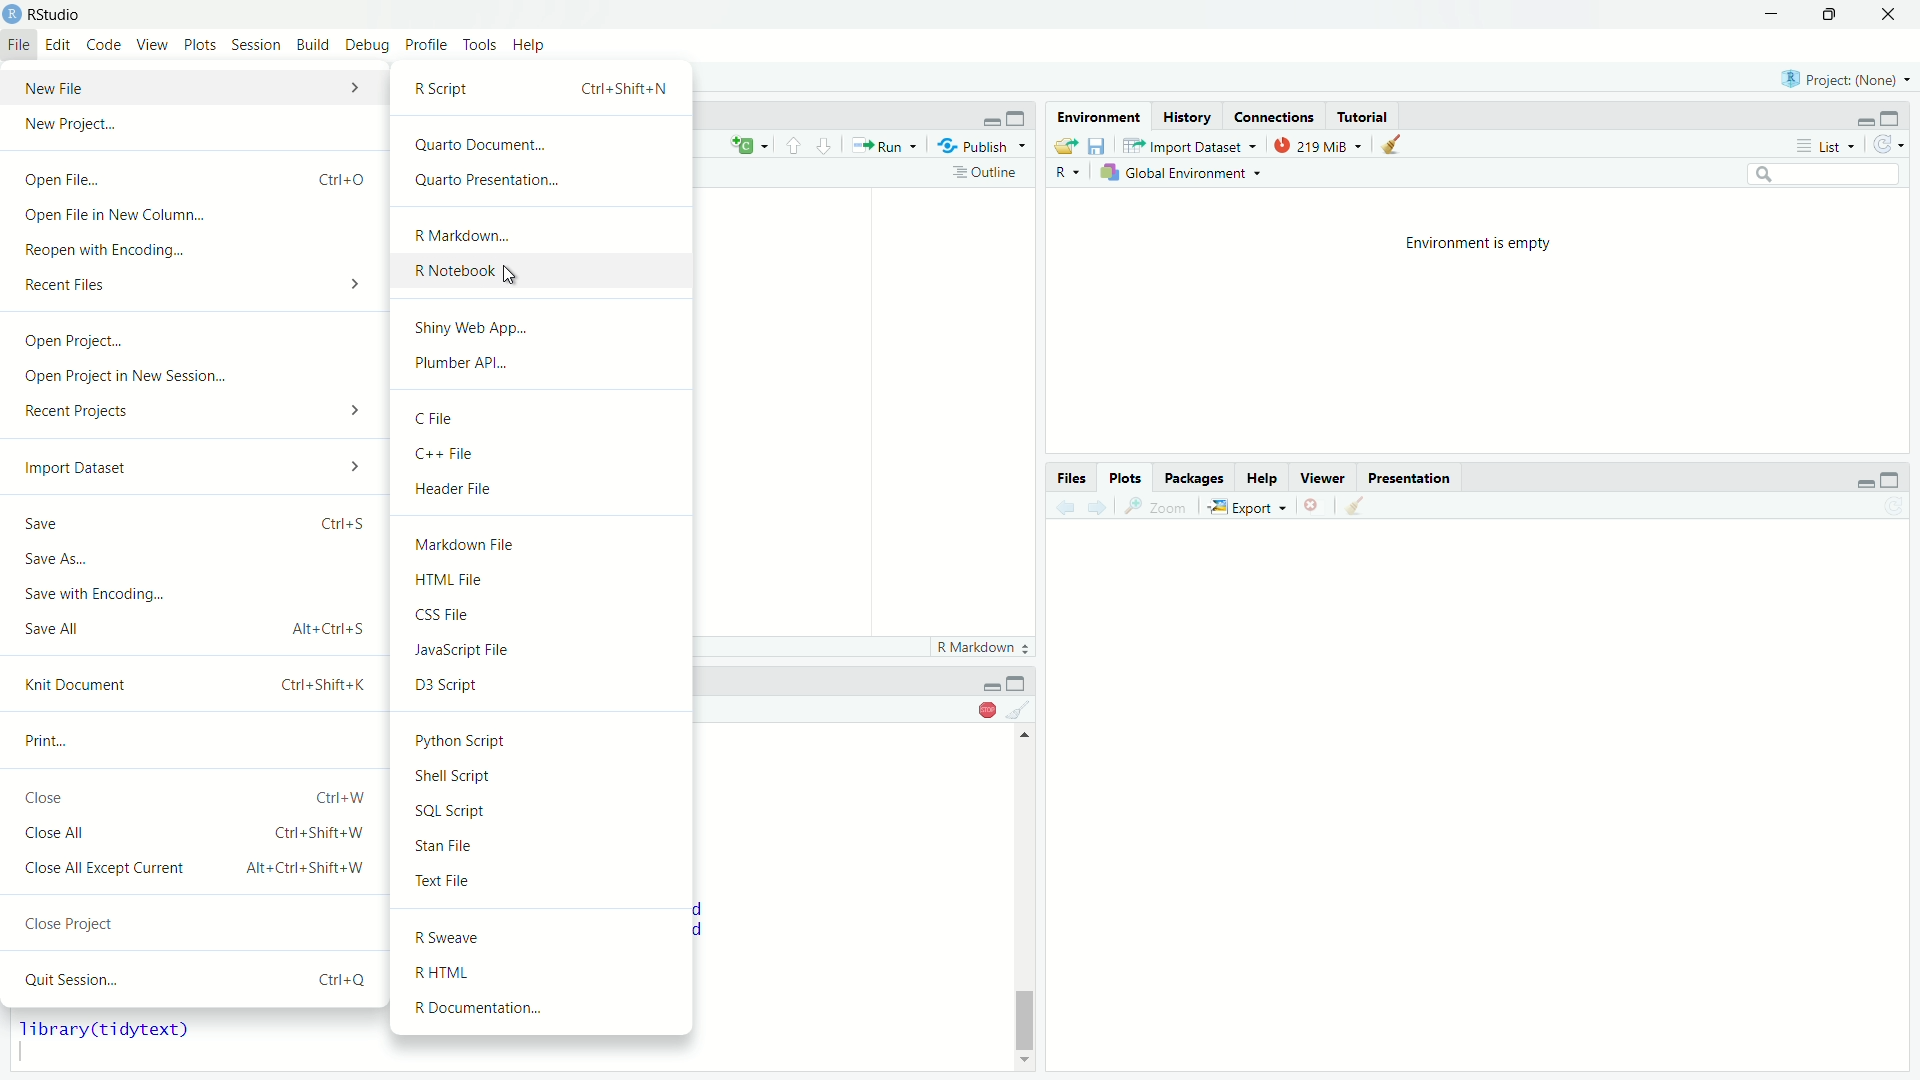 Image resolution: width=1920 pixels, height=1080 pixels. I want to click on Quarto Presentation..., so click(547, 179).